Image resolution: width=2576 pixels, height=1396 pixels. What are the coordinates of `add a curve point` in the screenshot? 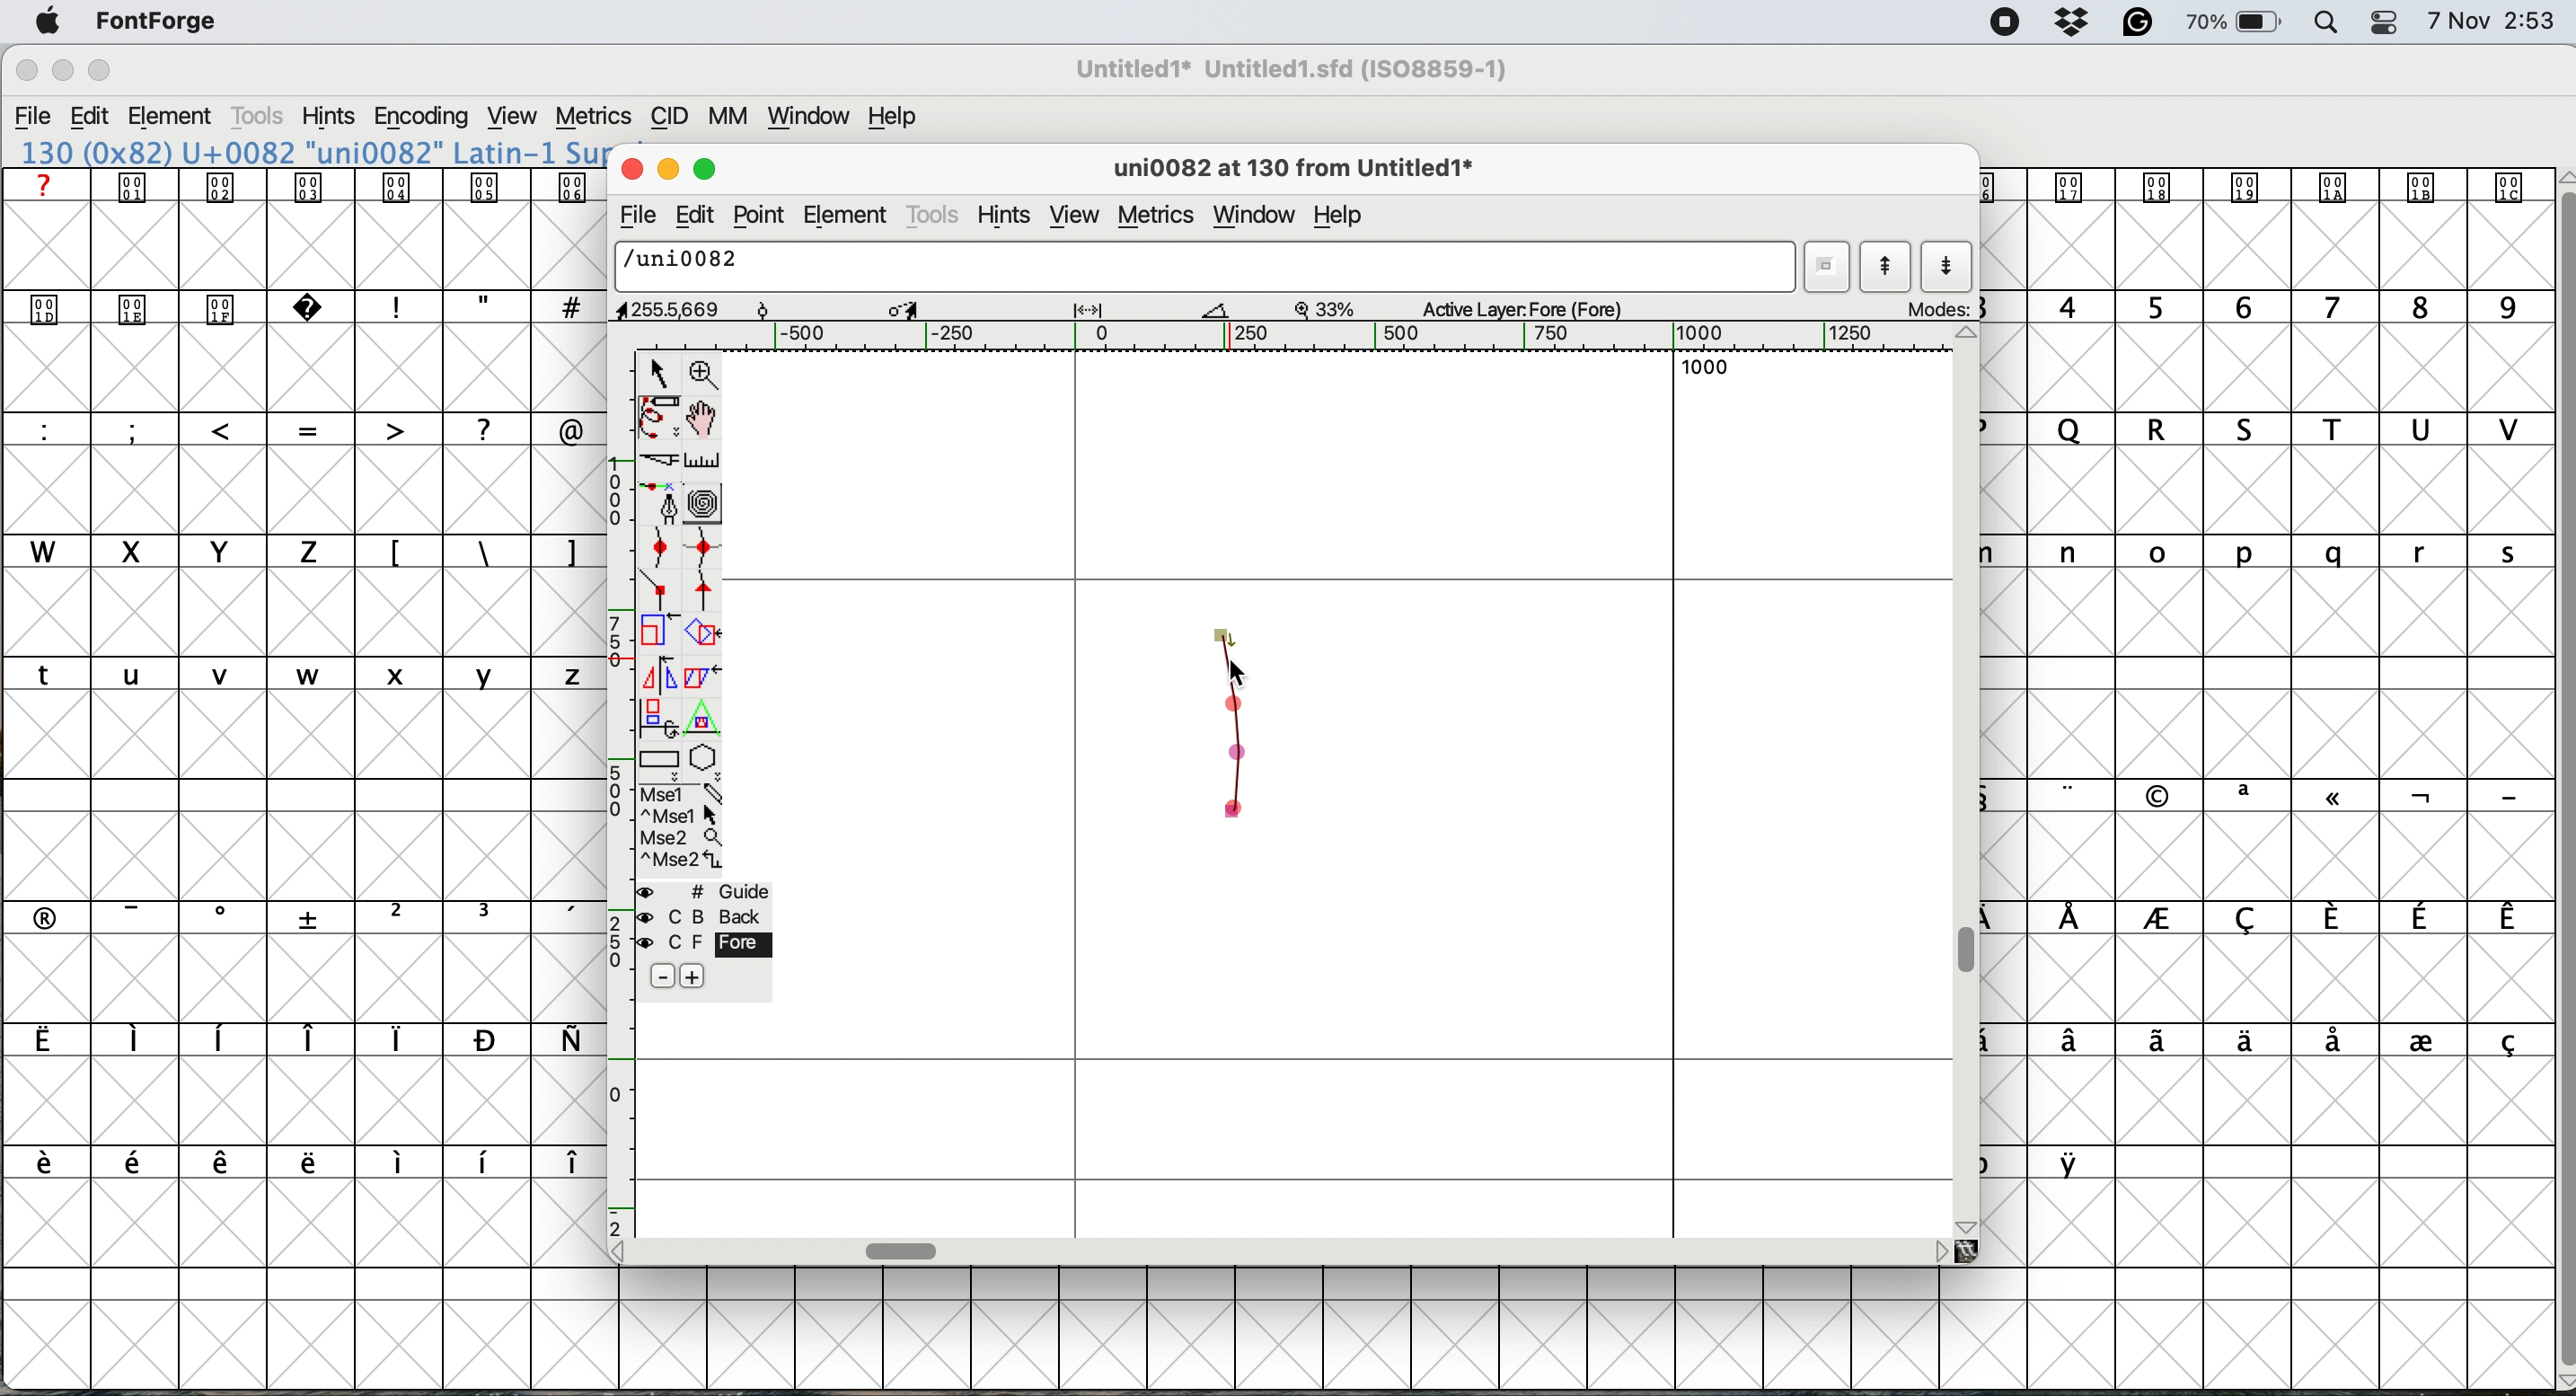 It's located at (663, 550).